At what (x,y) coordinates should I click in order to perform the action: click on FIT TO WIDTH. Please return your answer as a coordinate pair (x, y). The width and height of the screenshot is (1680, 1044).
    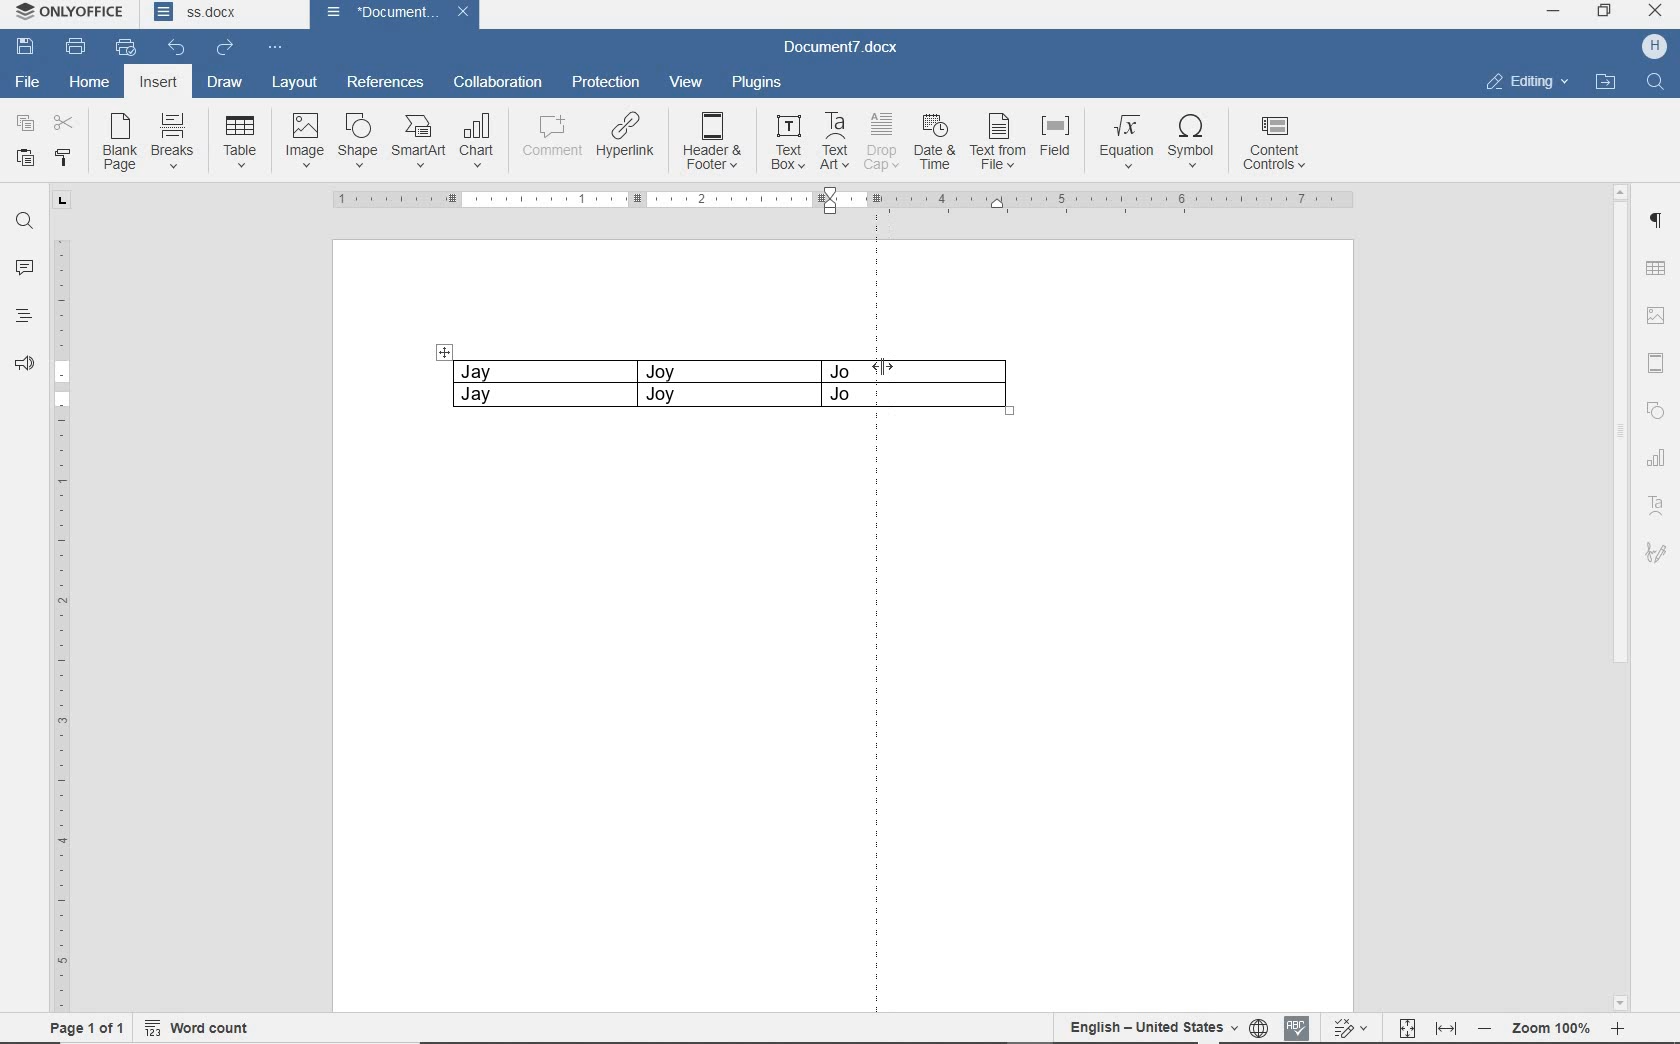
    Looking at the image, I should click on (1446, 1025).